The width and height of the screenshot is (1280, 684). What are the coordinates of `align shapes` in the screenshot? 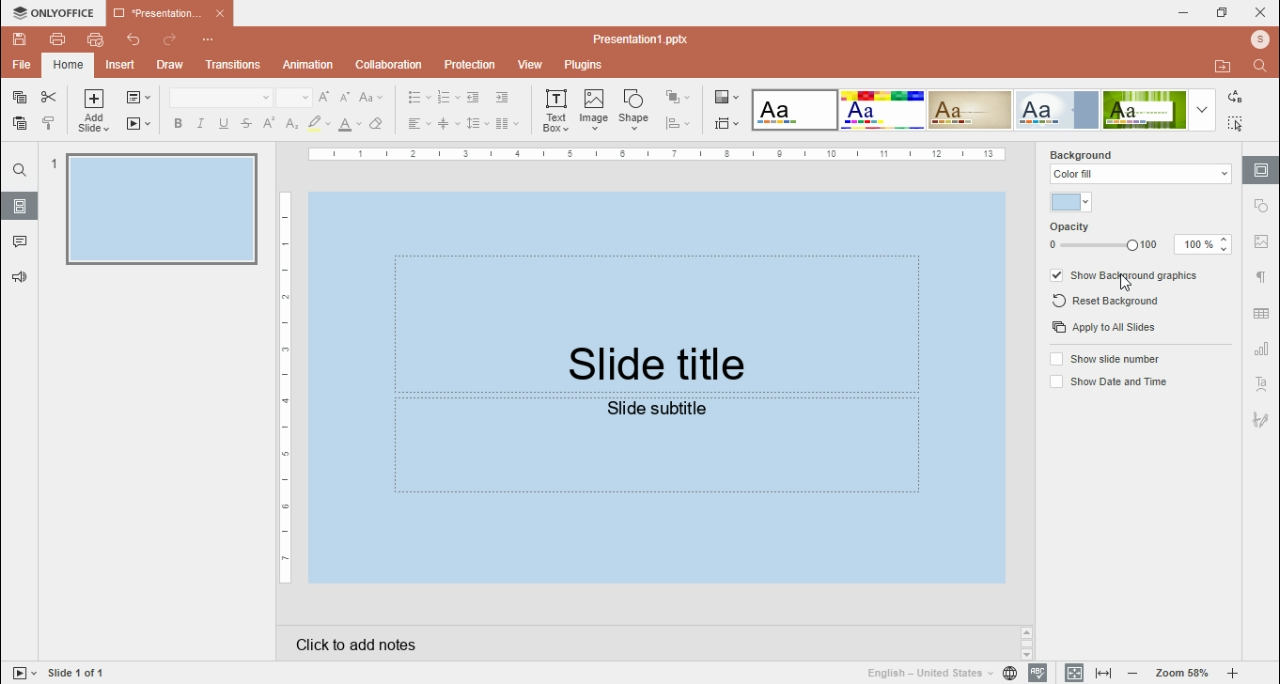 It's located at (677, 122).